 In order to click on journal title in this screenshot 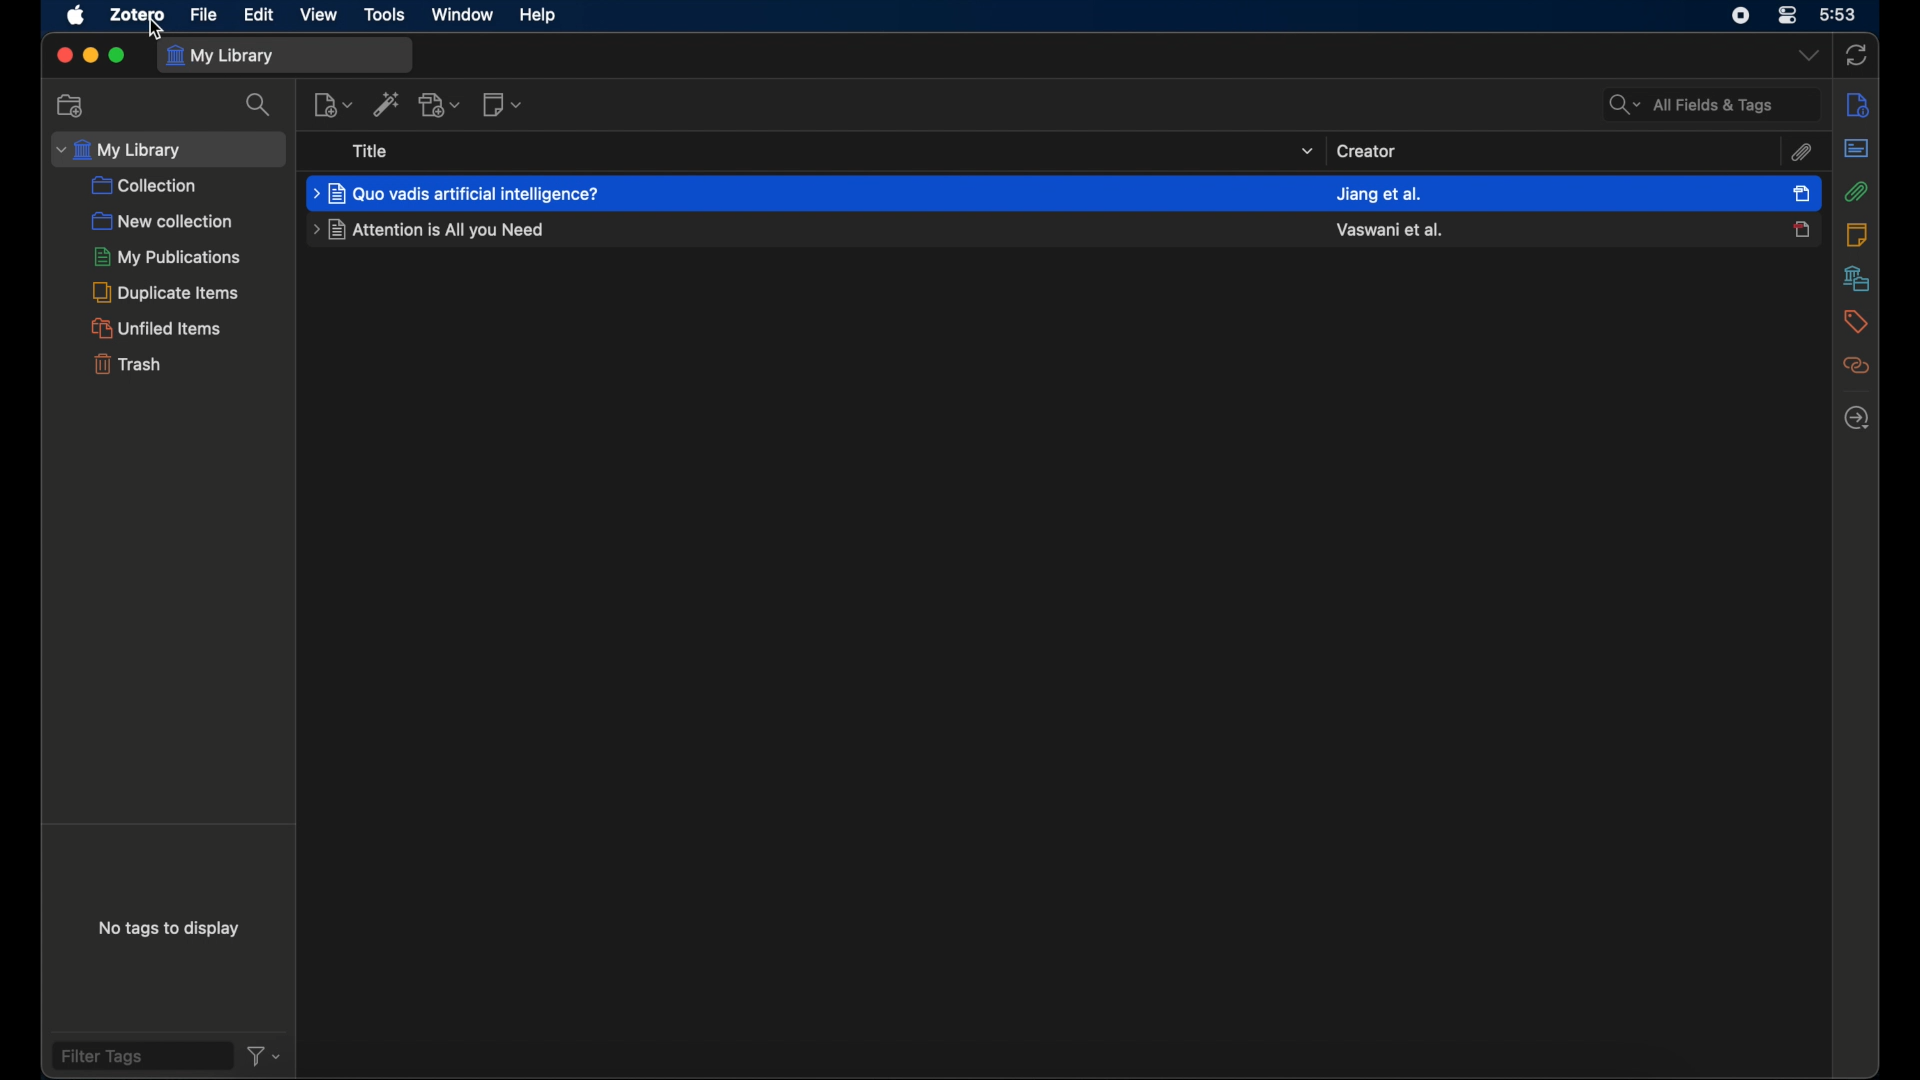, I will do `click(463, 193)`.